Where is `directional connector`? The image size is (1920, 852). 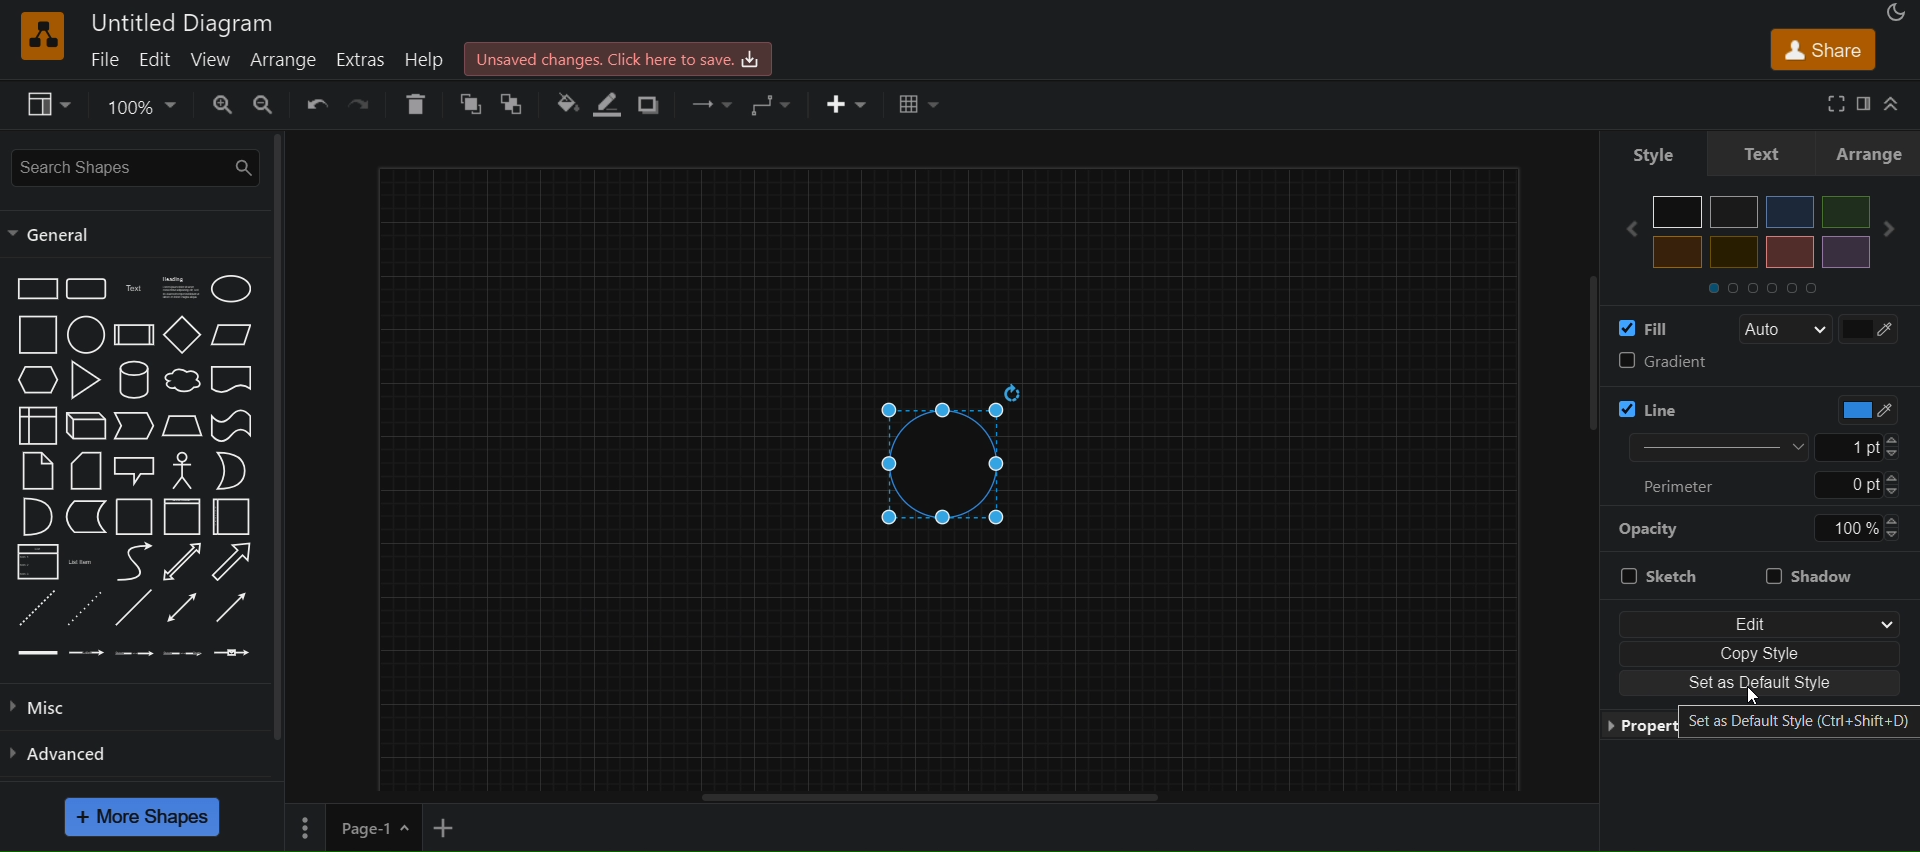
directional connector is located at coordinates (236, 609).